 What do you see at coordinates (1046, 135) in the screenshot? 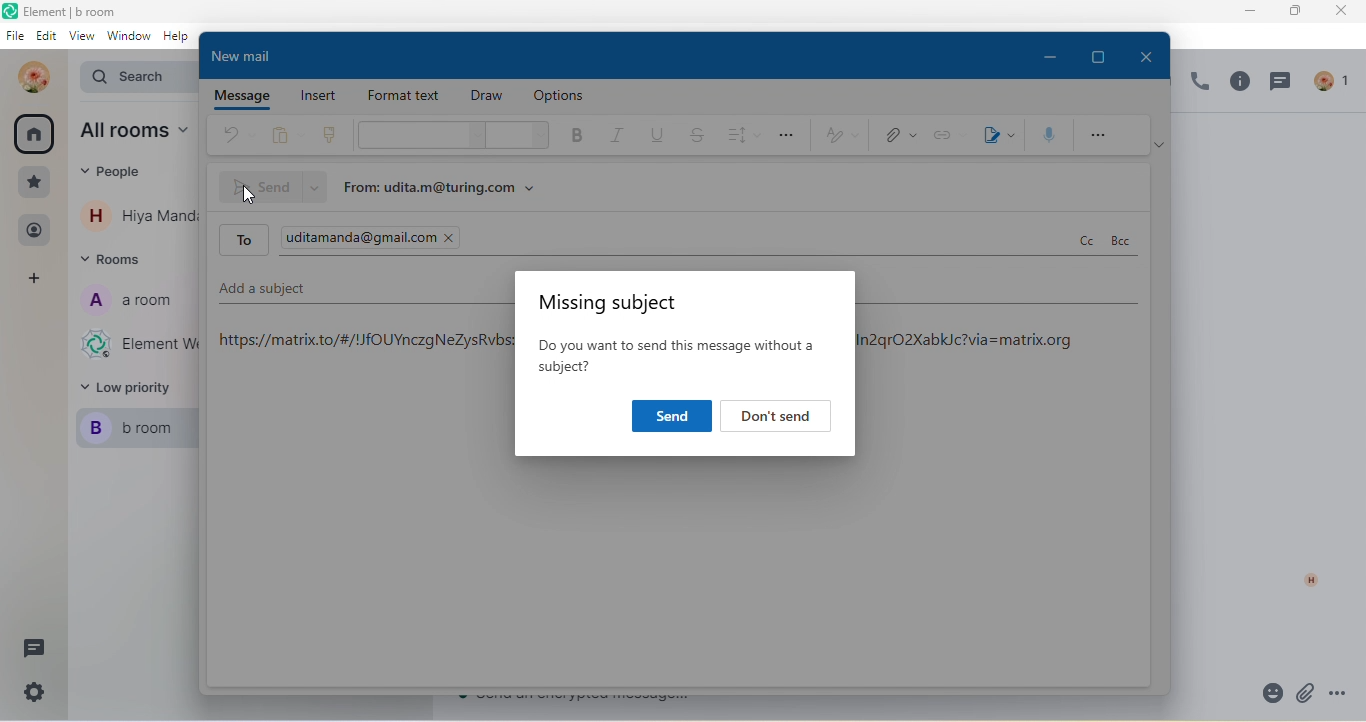
I see `speech` at bounding box center [1046, 135].